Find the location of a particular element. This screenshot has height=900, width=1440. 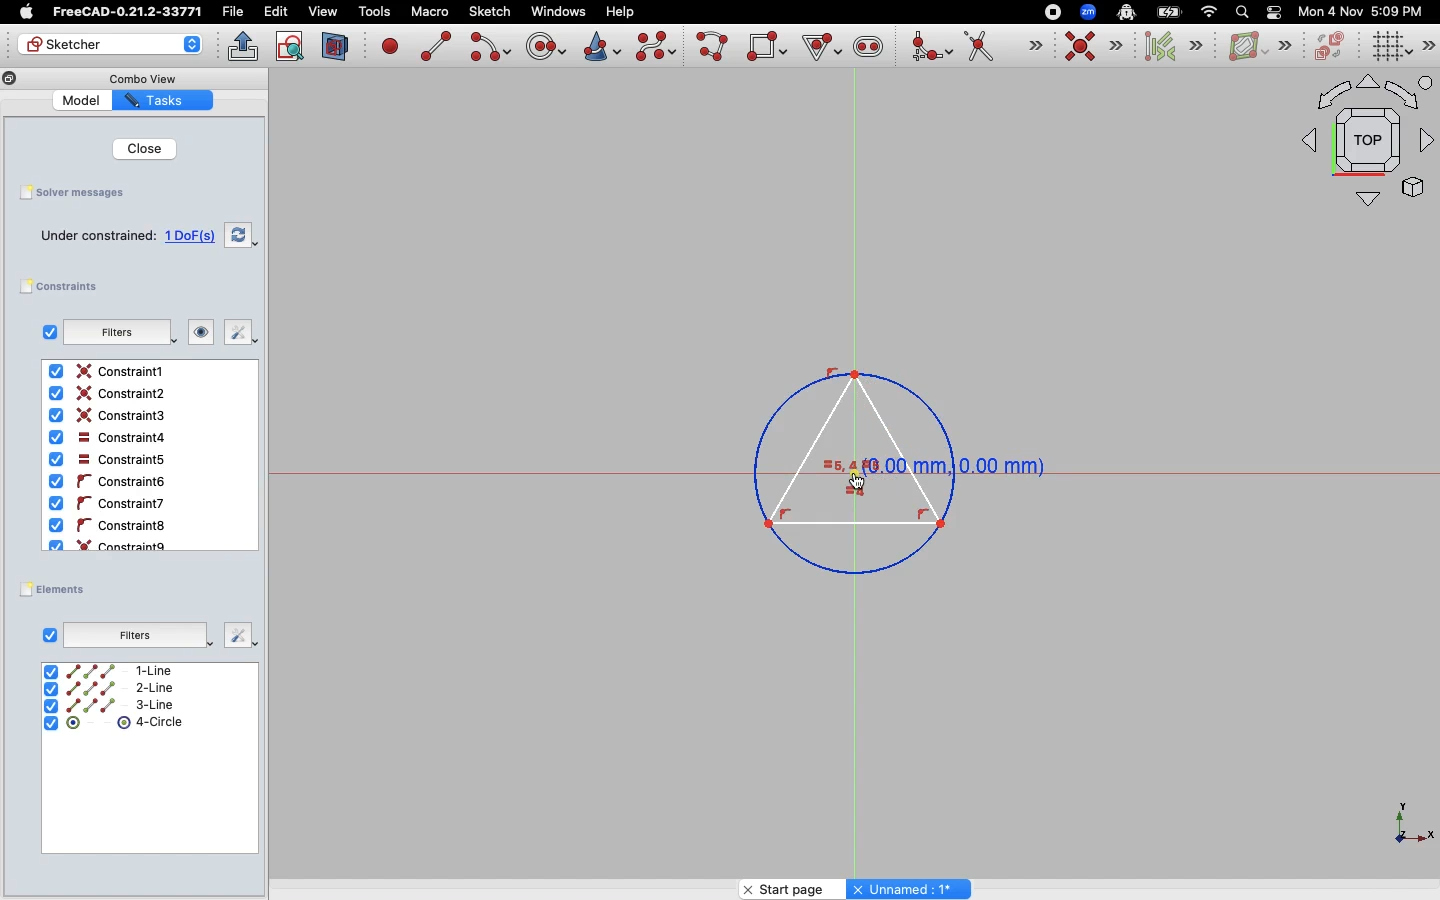

Cursor is located at coordinates (858, 482).